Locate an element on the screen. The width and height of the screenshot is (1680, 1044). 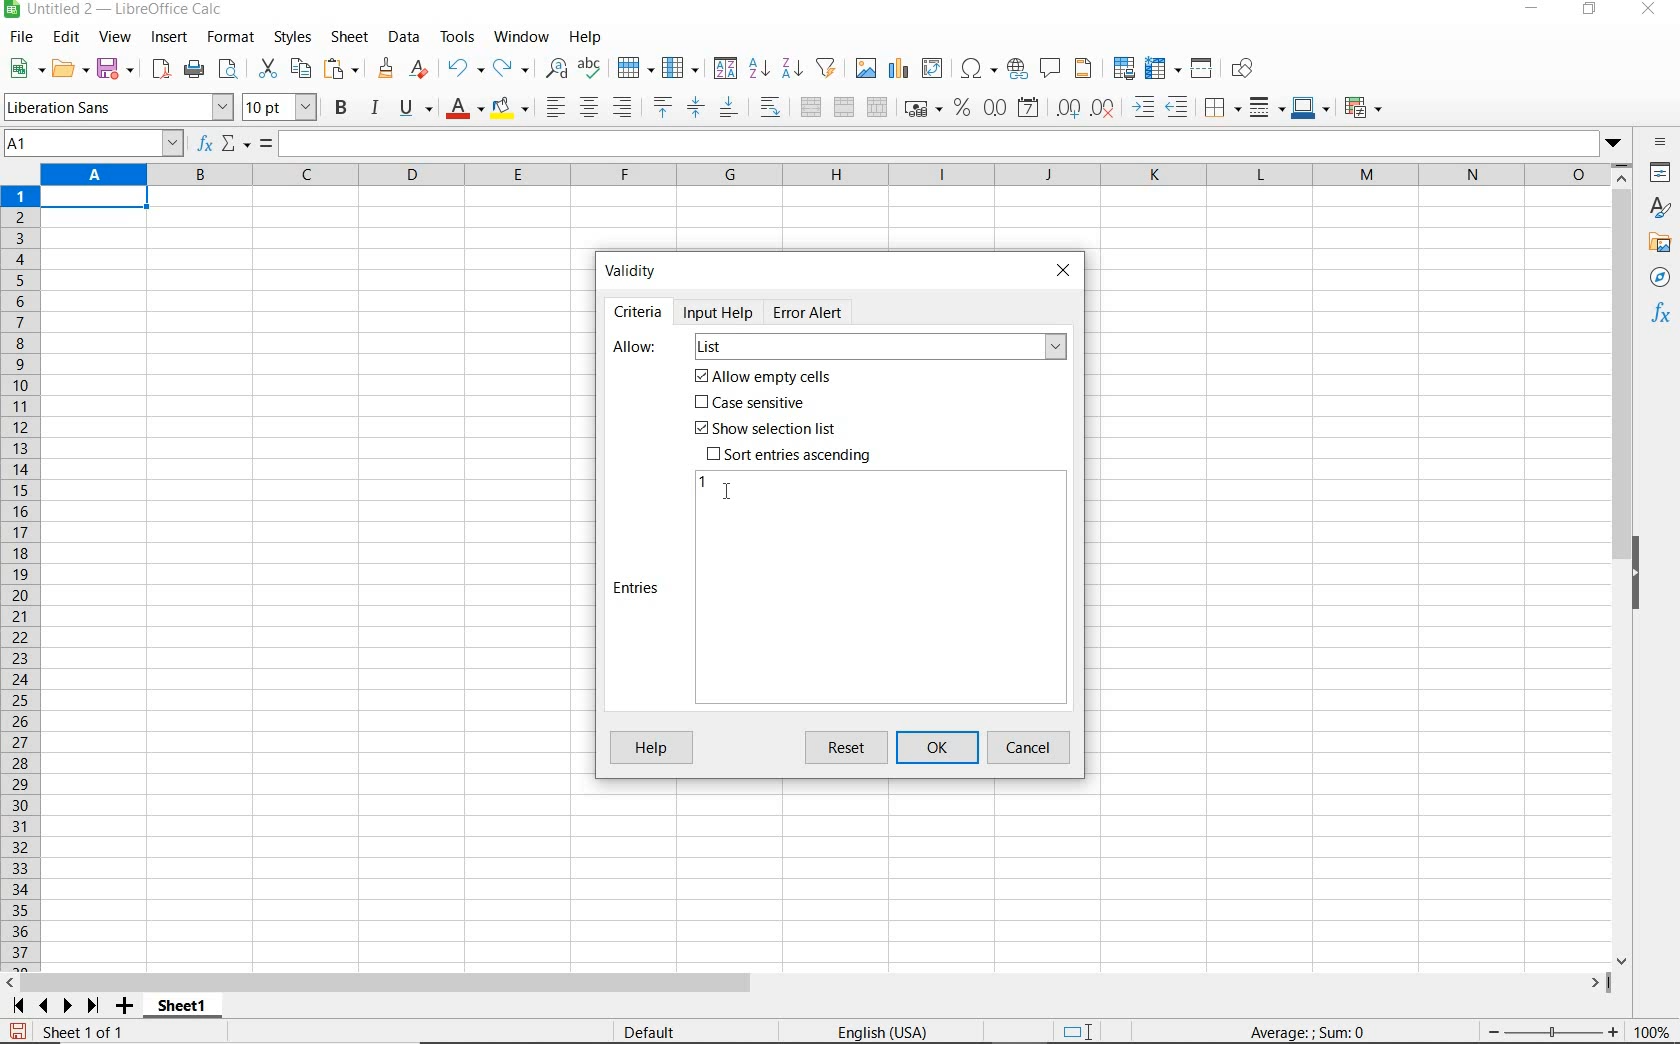
Sort entries ascending is located at coordinates (790, 454).